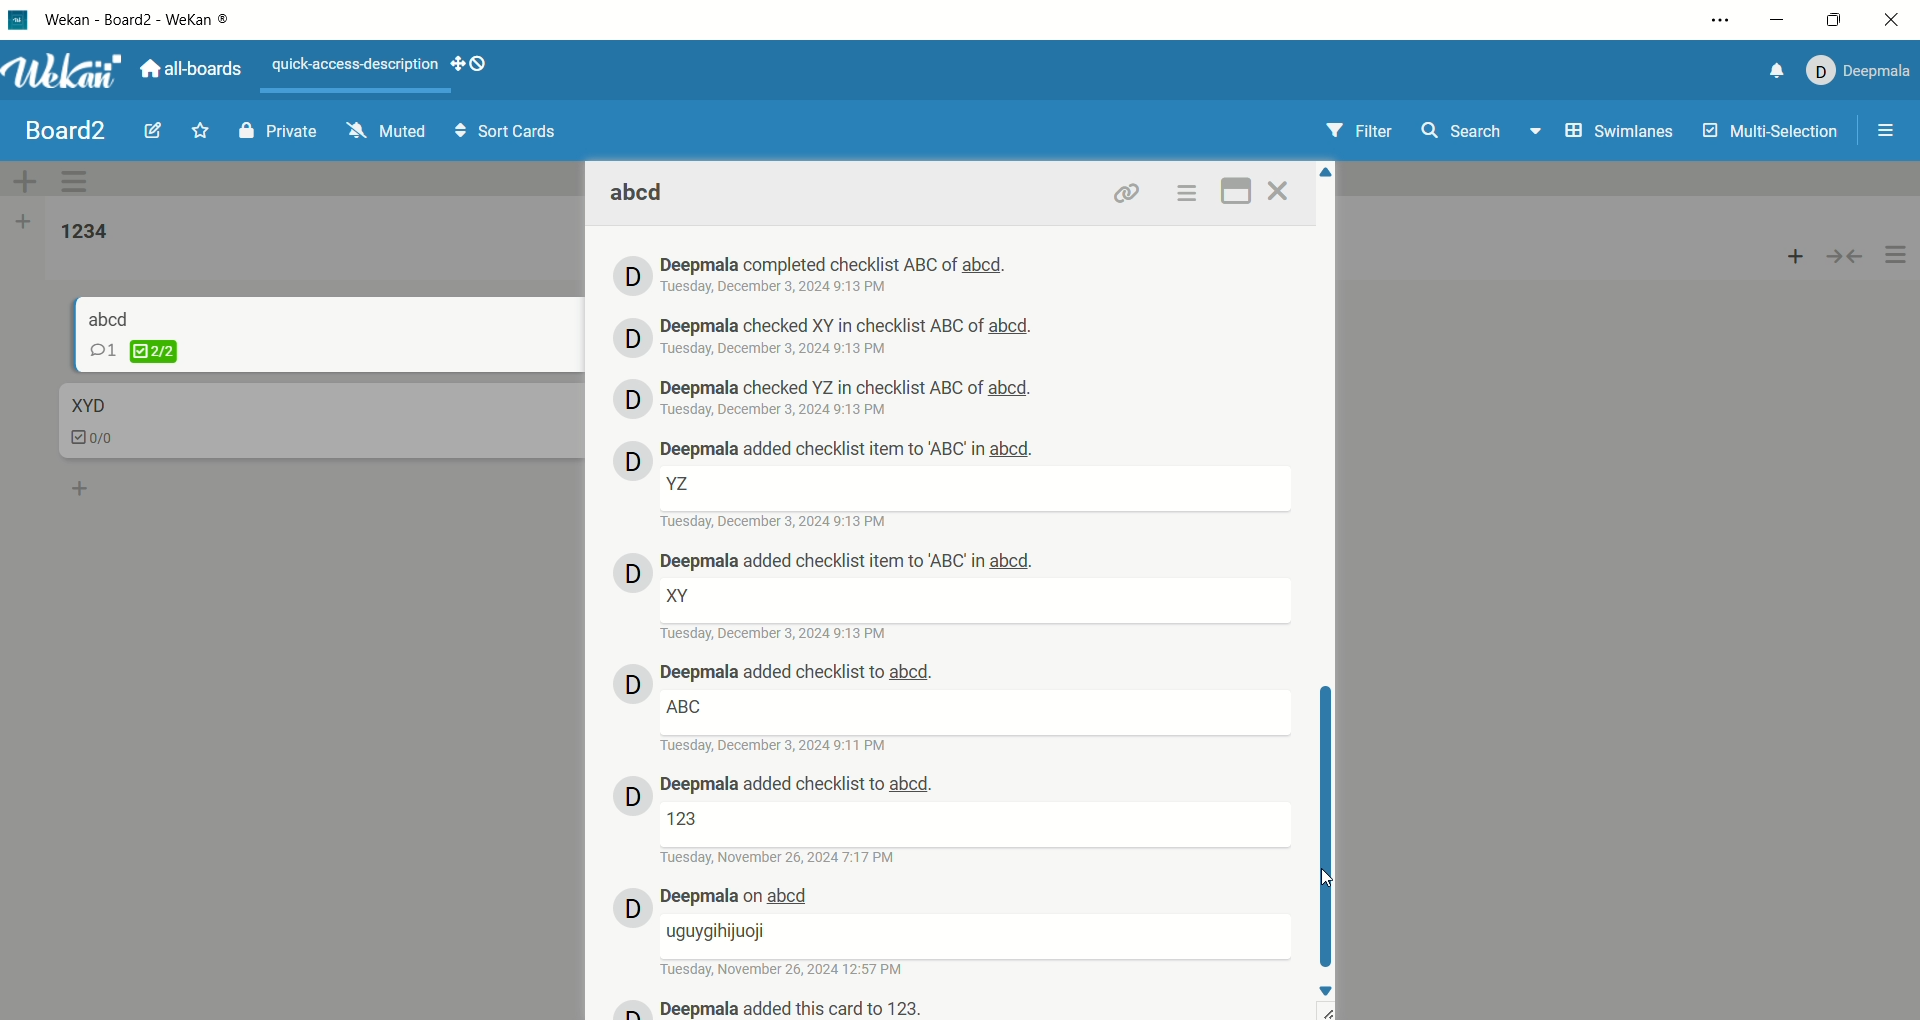 This screenshot has width=1920, height=1020. I want to click on wekan-wekan, so click(137, 21).